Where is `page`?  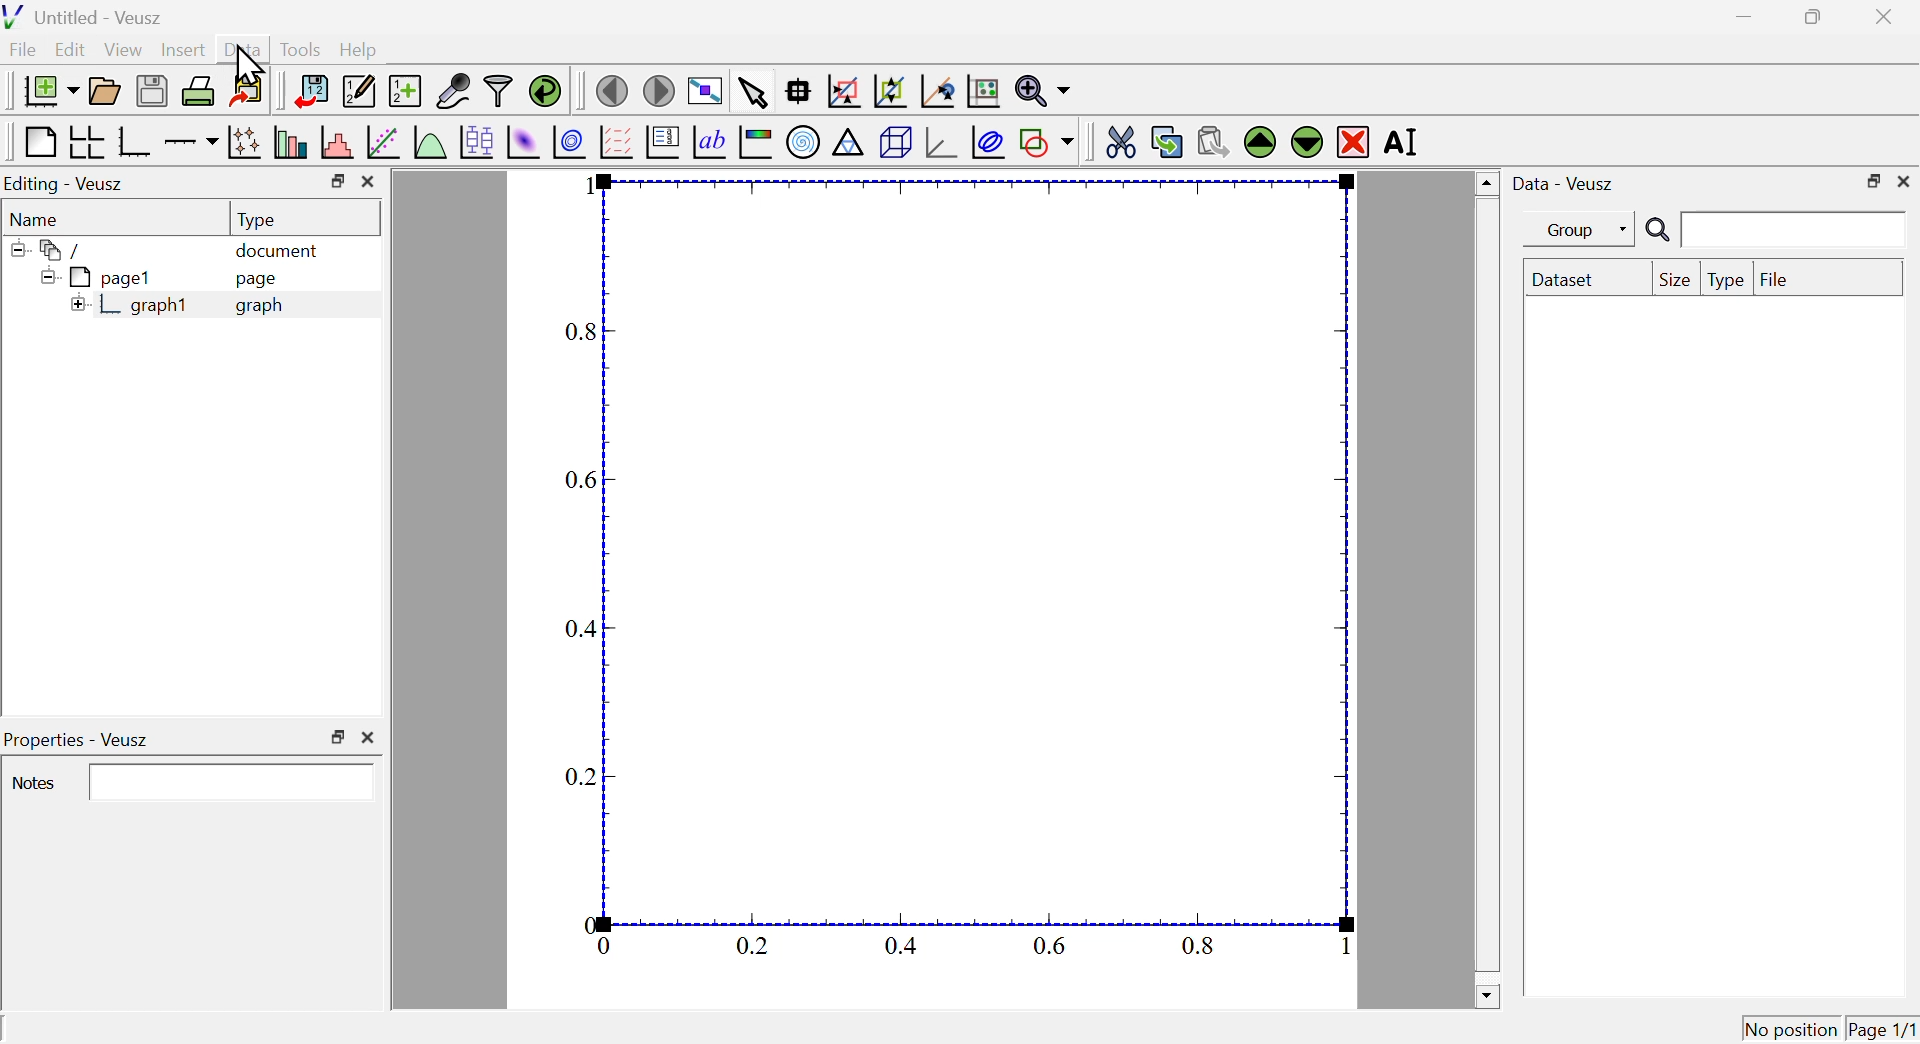
page is located at coordinates (260, 282).